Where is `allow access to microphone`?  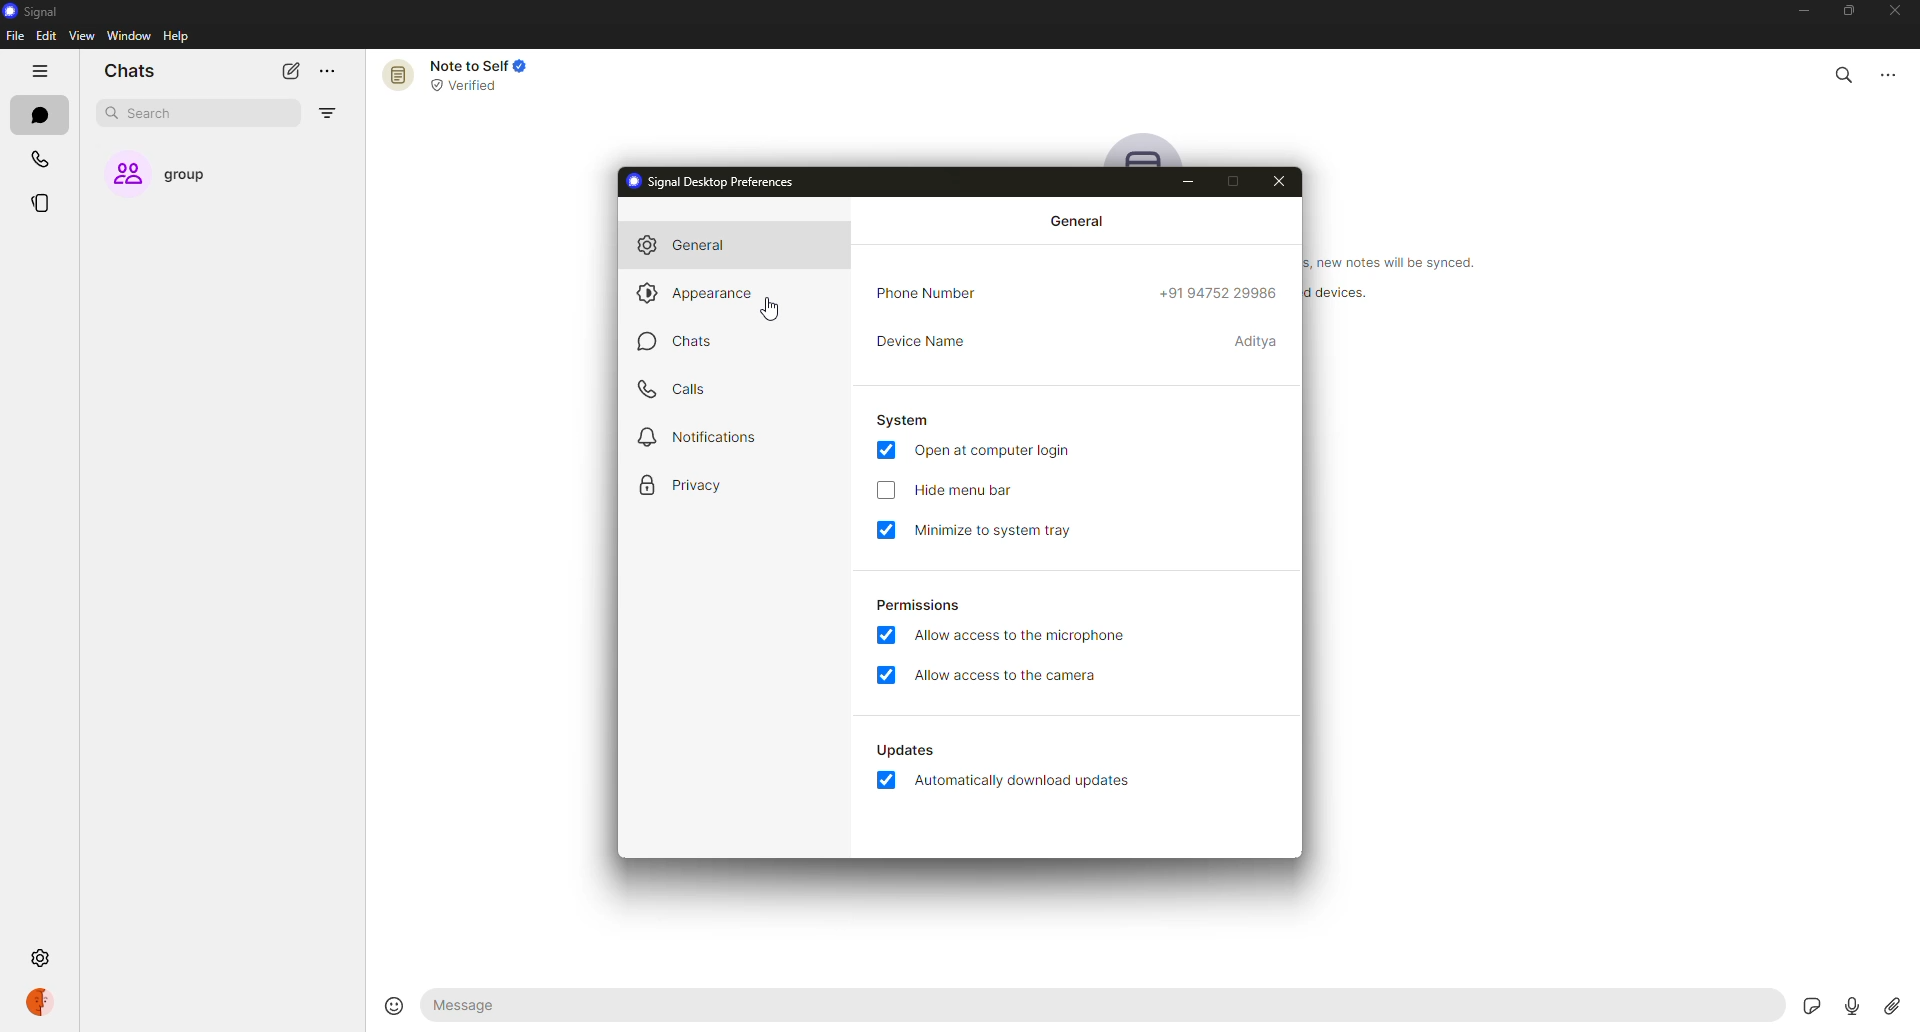
allow access to microphone is located at coordinates (1028, 635).